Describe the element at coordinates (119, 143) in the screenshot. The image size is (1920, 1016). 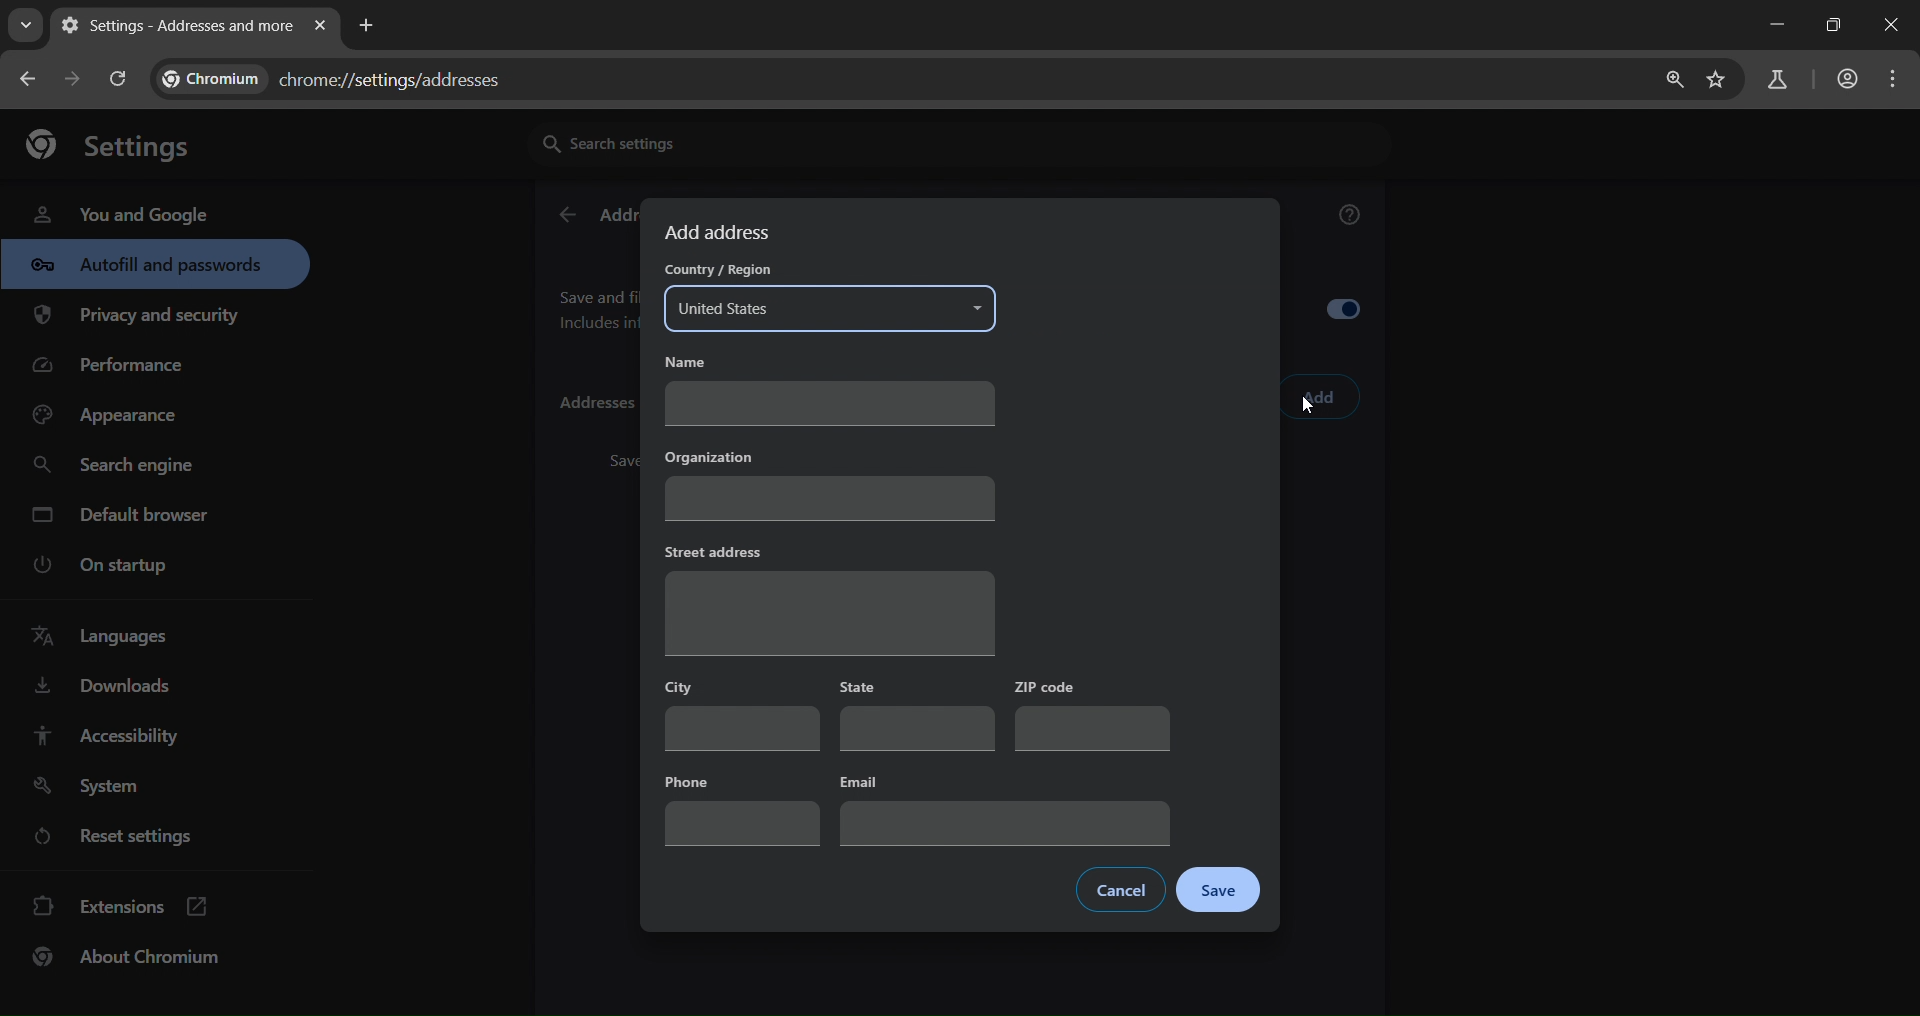
I see `settings` at that location.